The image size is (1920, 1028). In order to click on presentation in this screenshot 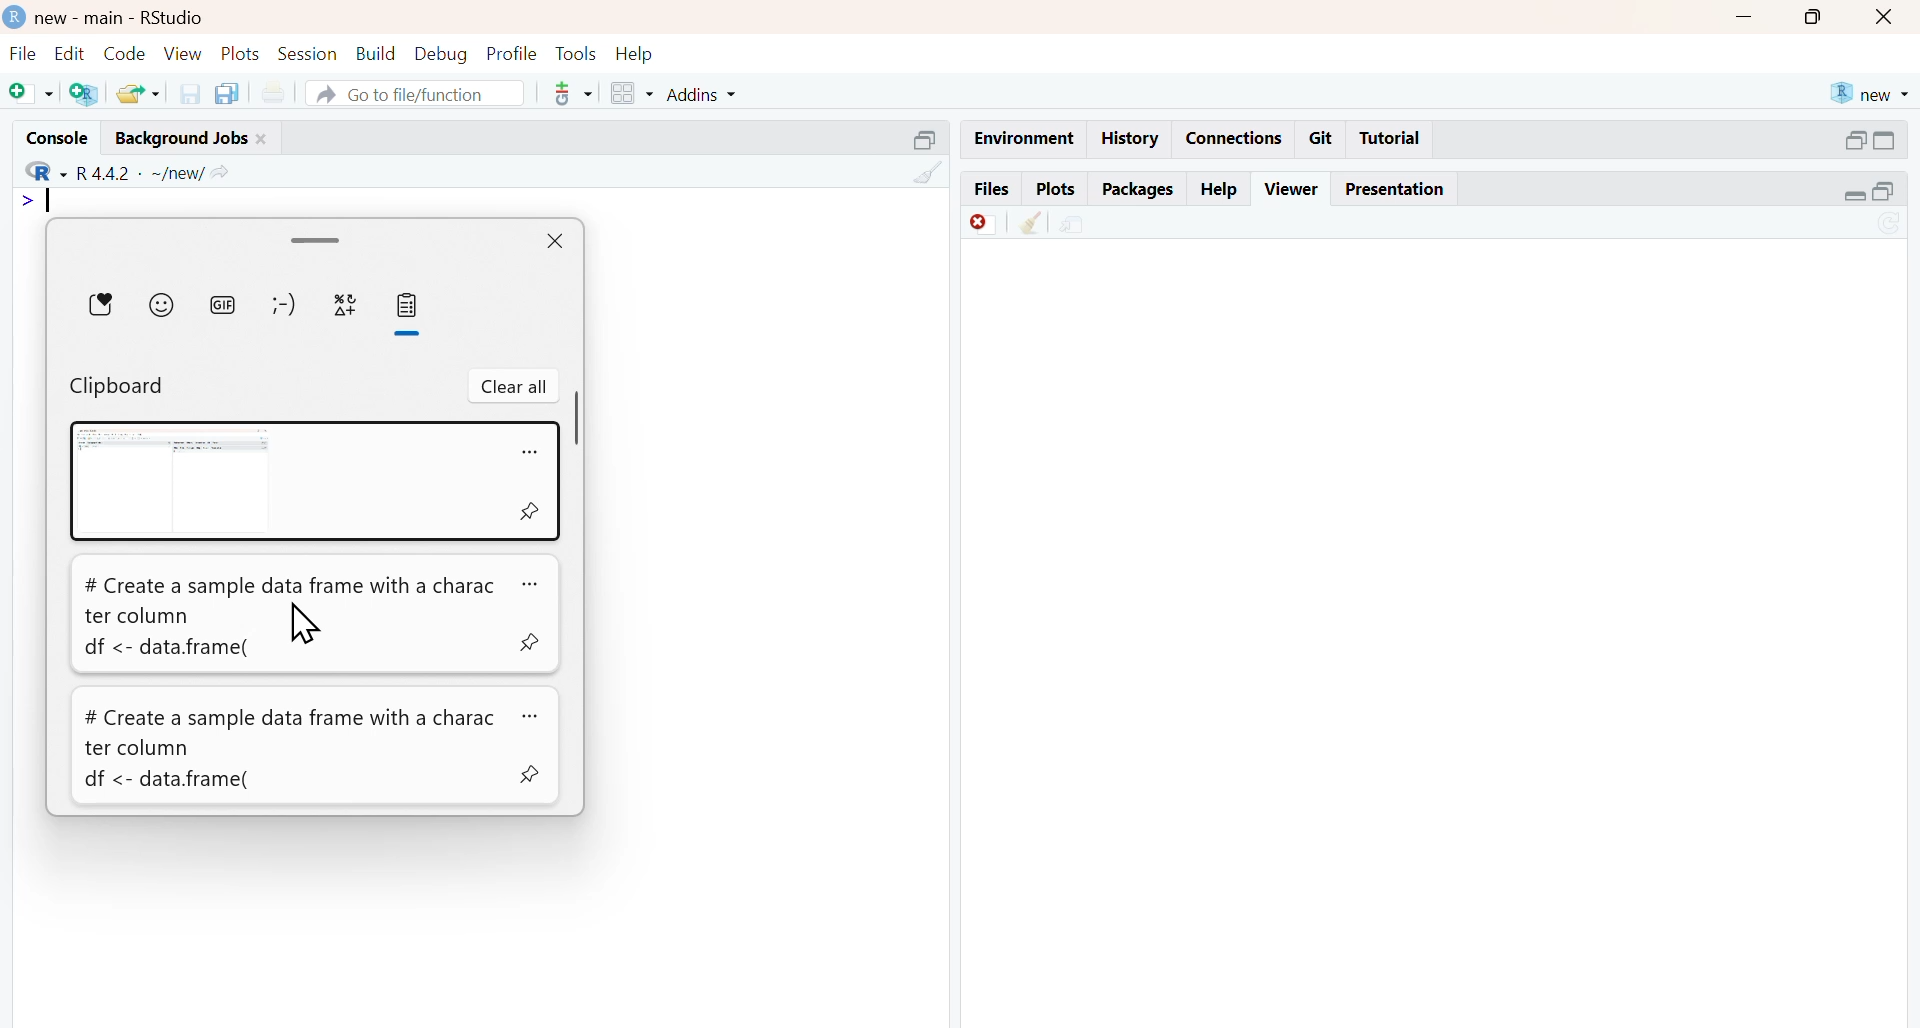, I will do `click(1392, 189)`.